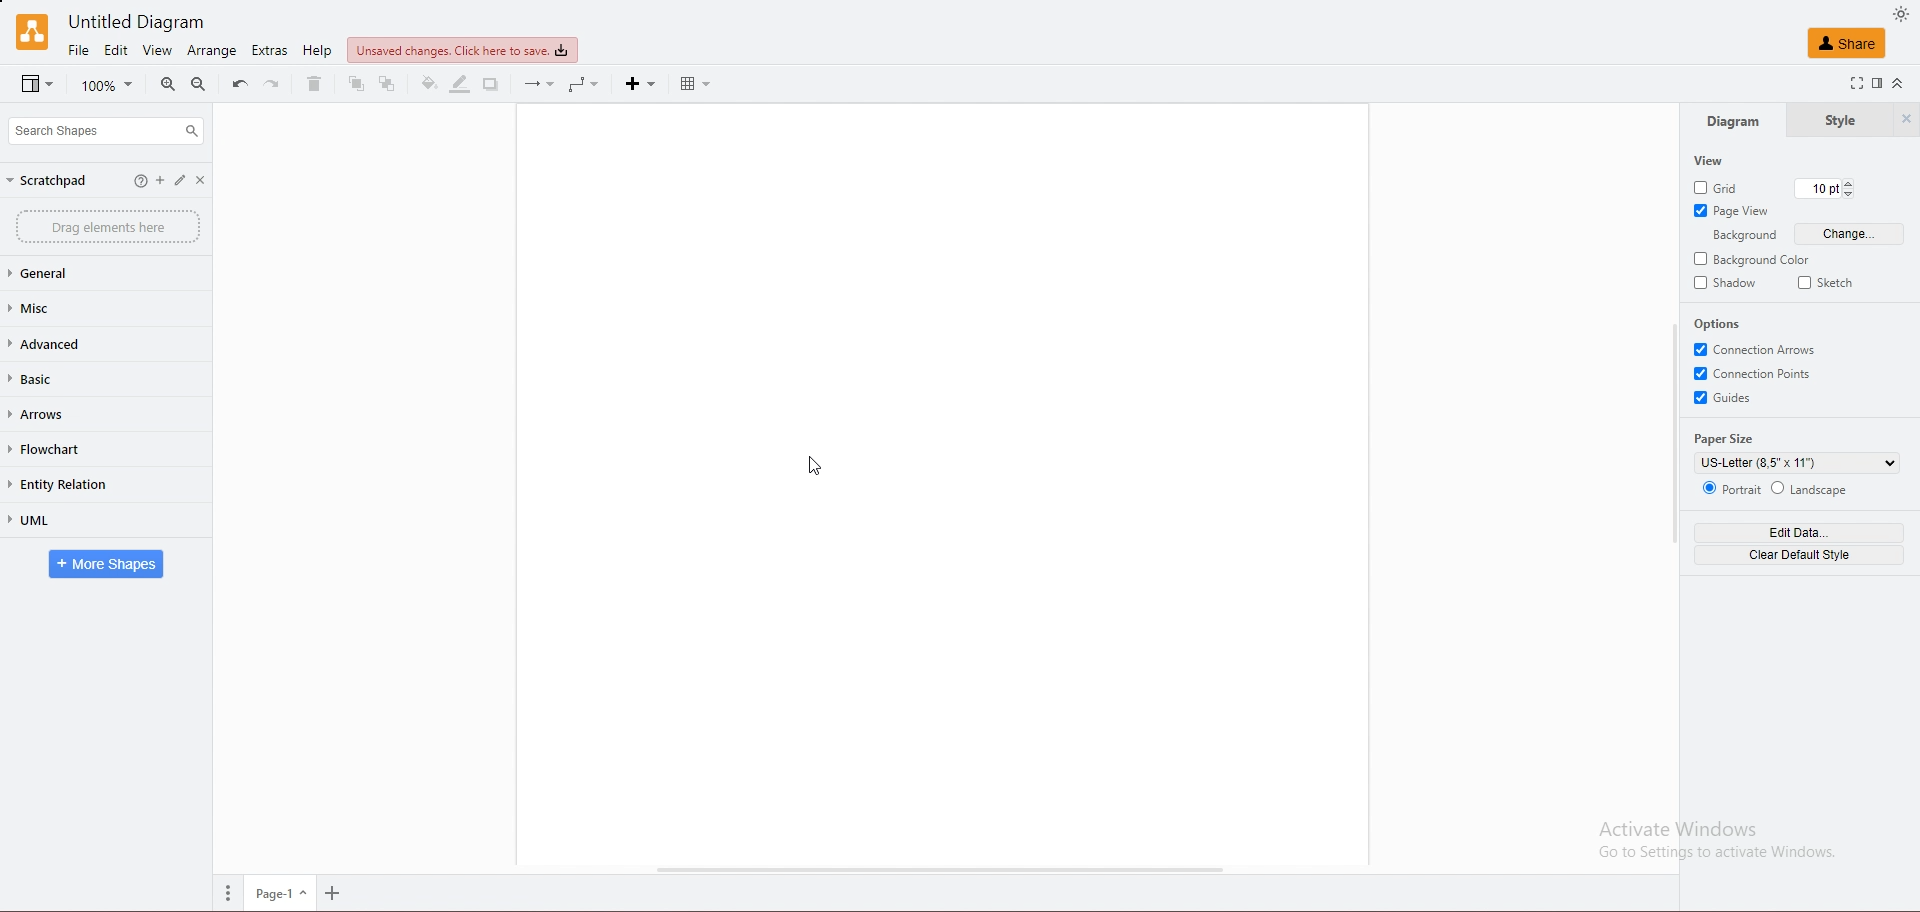 This screenshot has width=1920, height=912. I want to click on decrease grid pt, so click(1848, 196).